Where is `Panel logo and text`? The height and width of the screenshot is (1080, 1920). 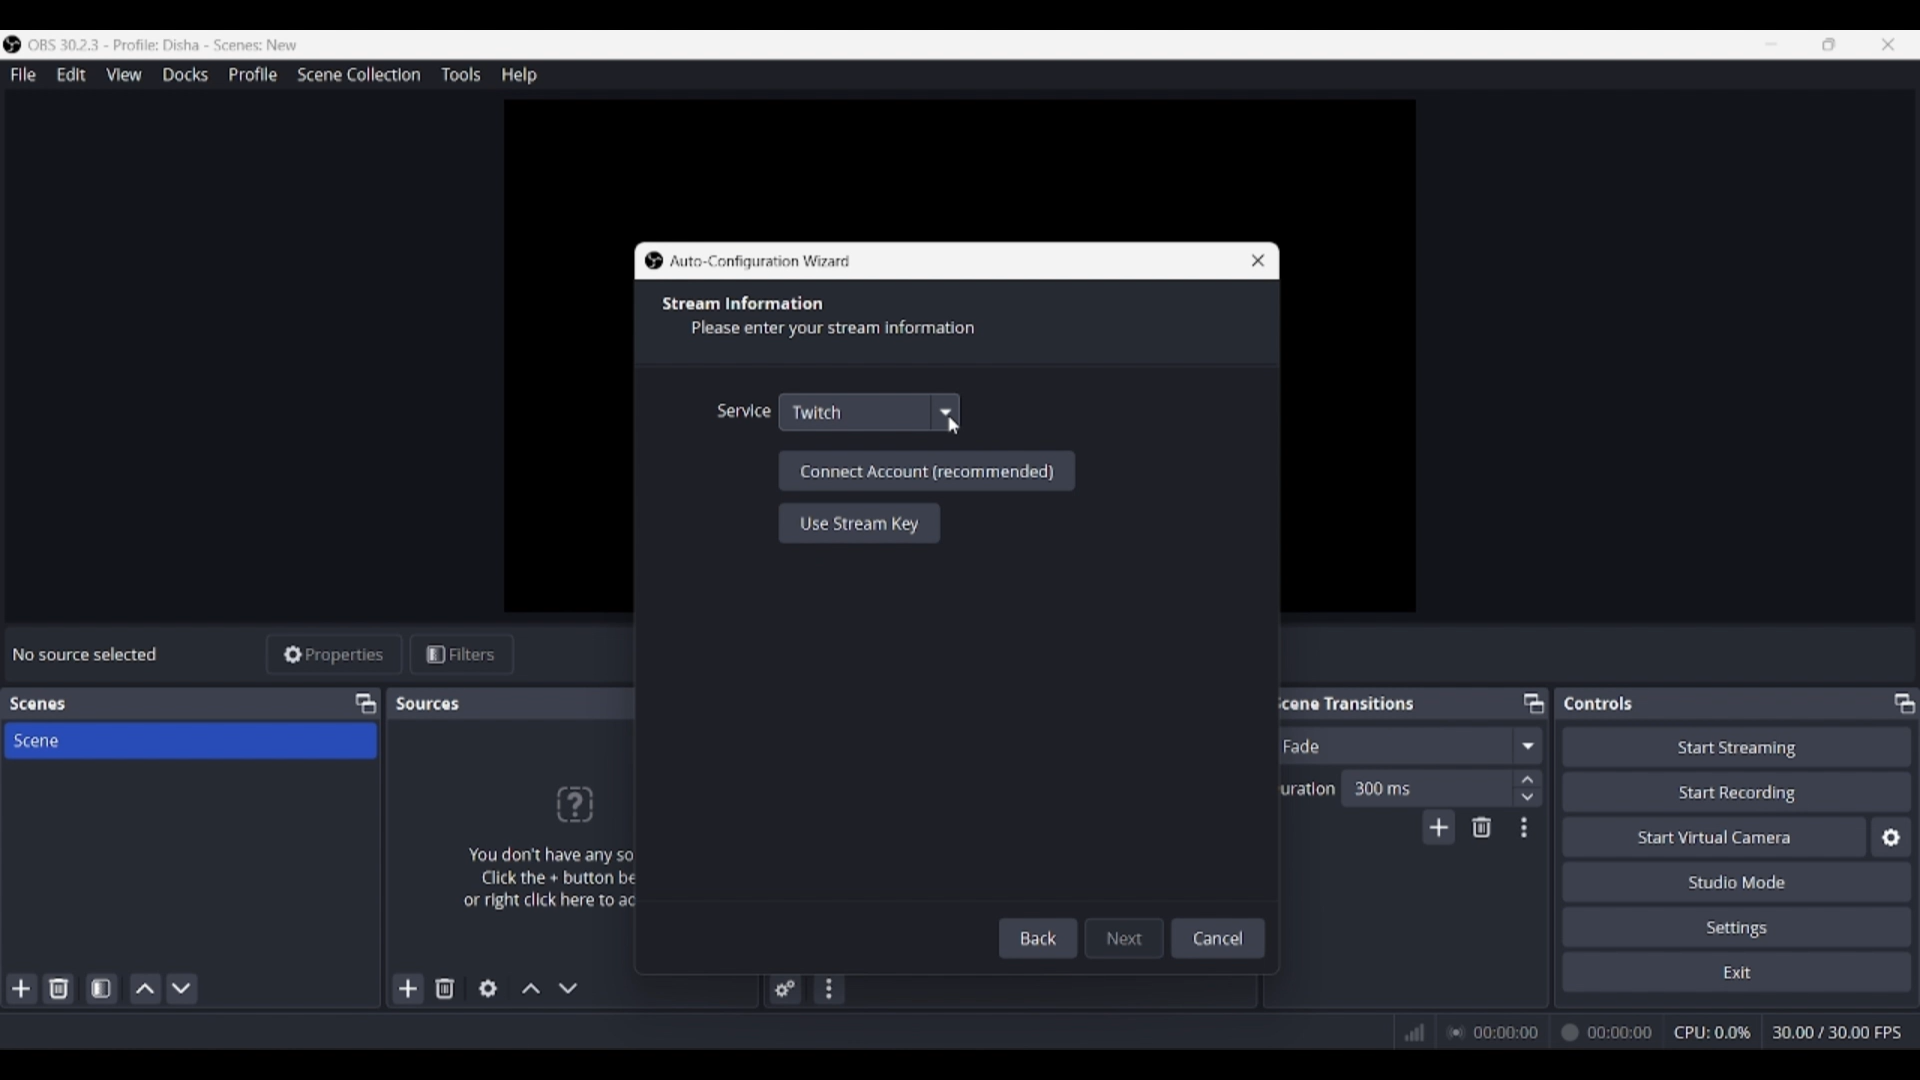 Panel logo and text is located at coordinates (572, 846).